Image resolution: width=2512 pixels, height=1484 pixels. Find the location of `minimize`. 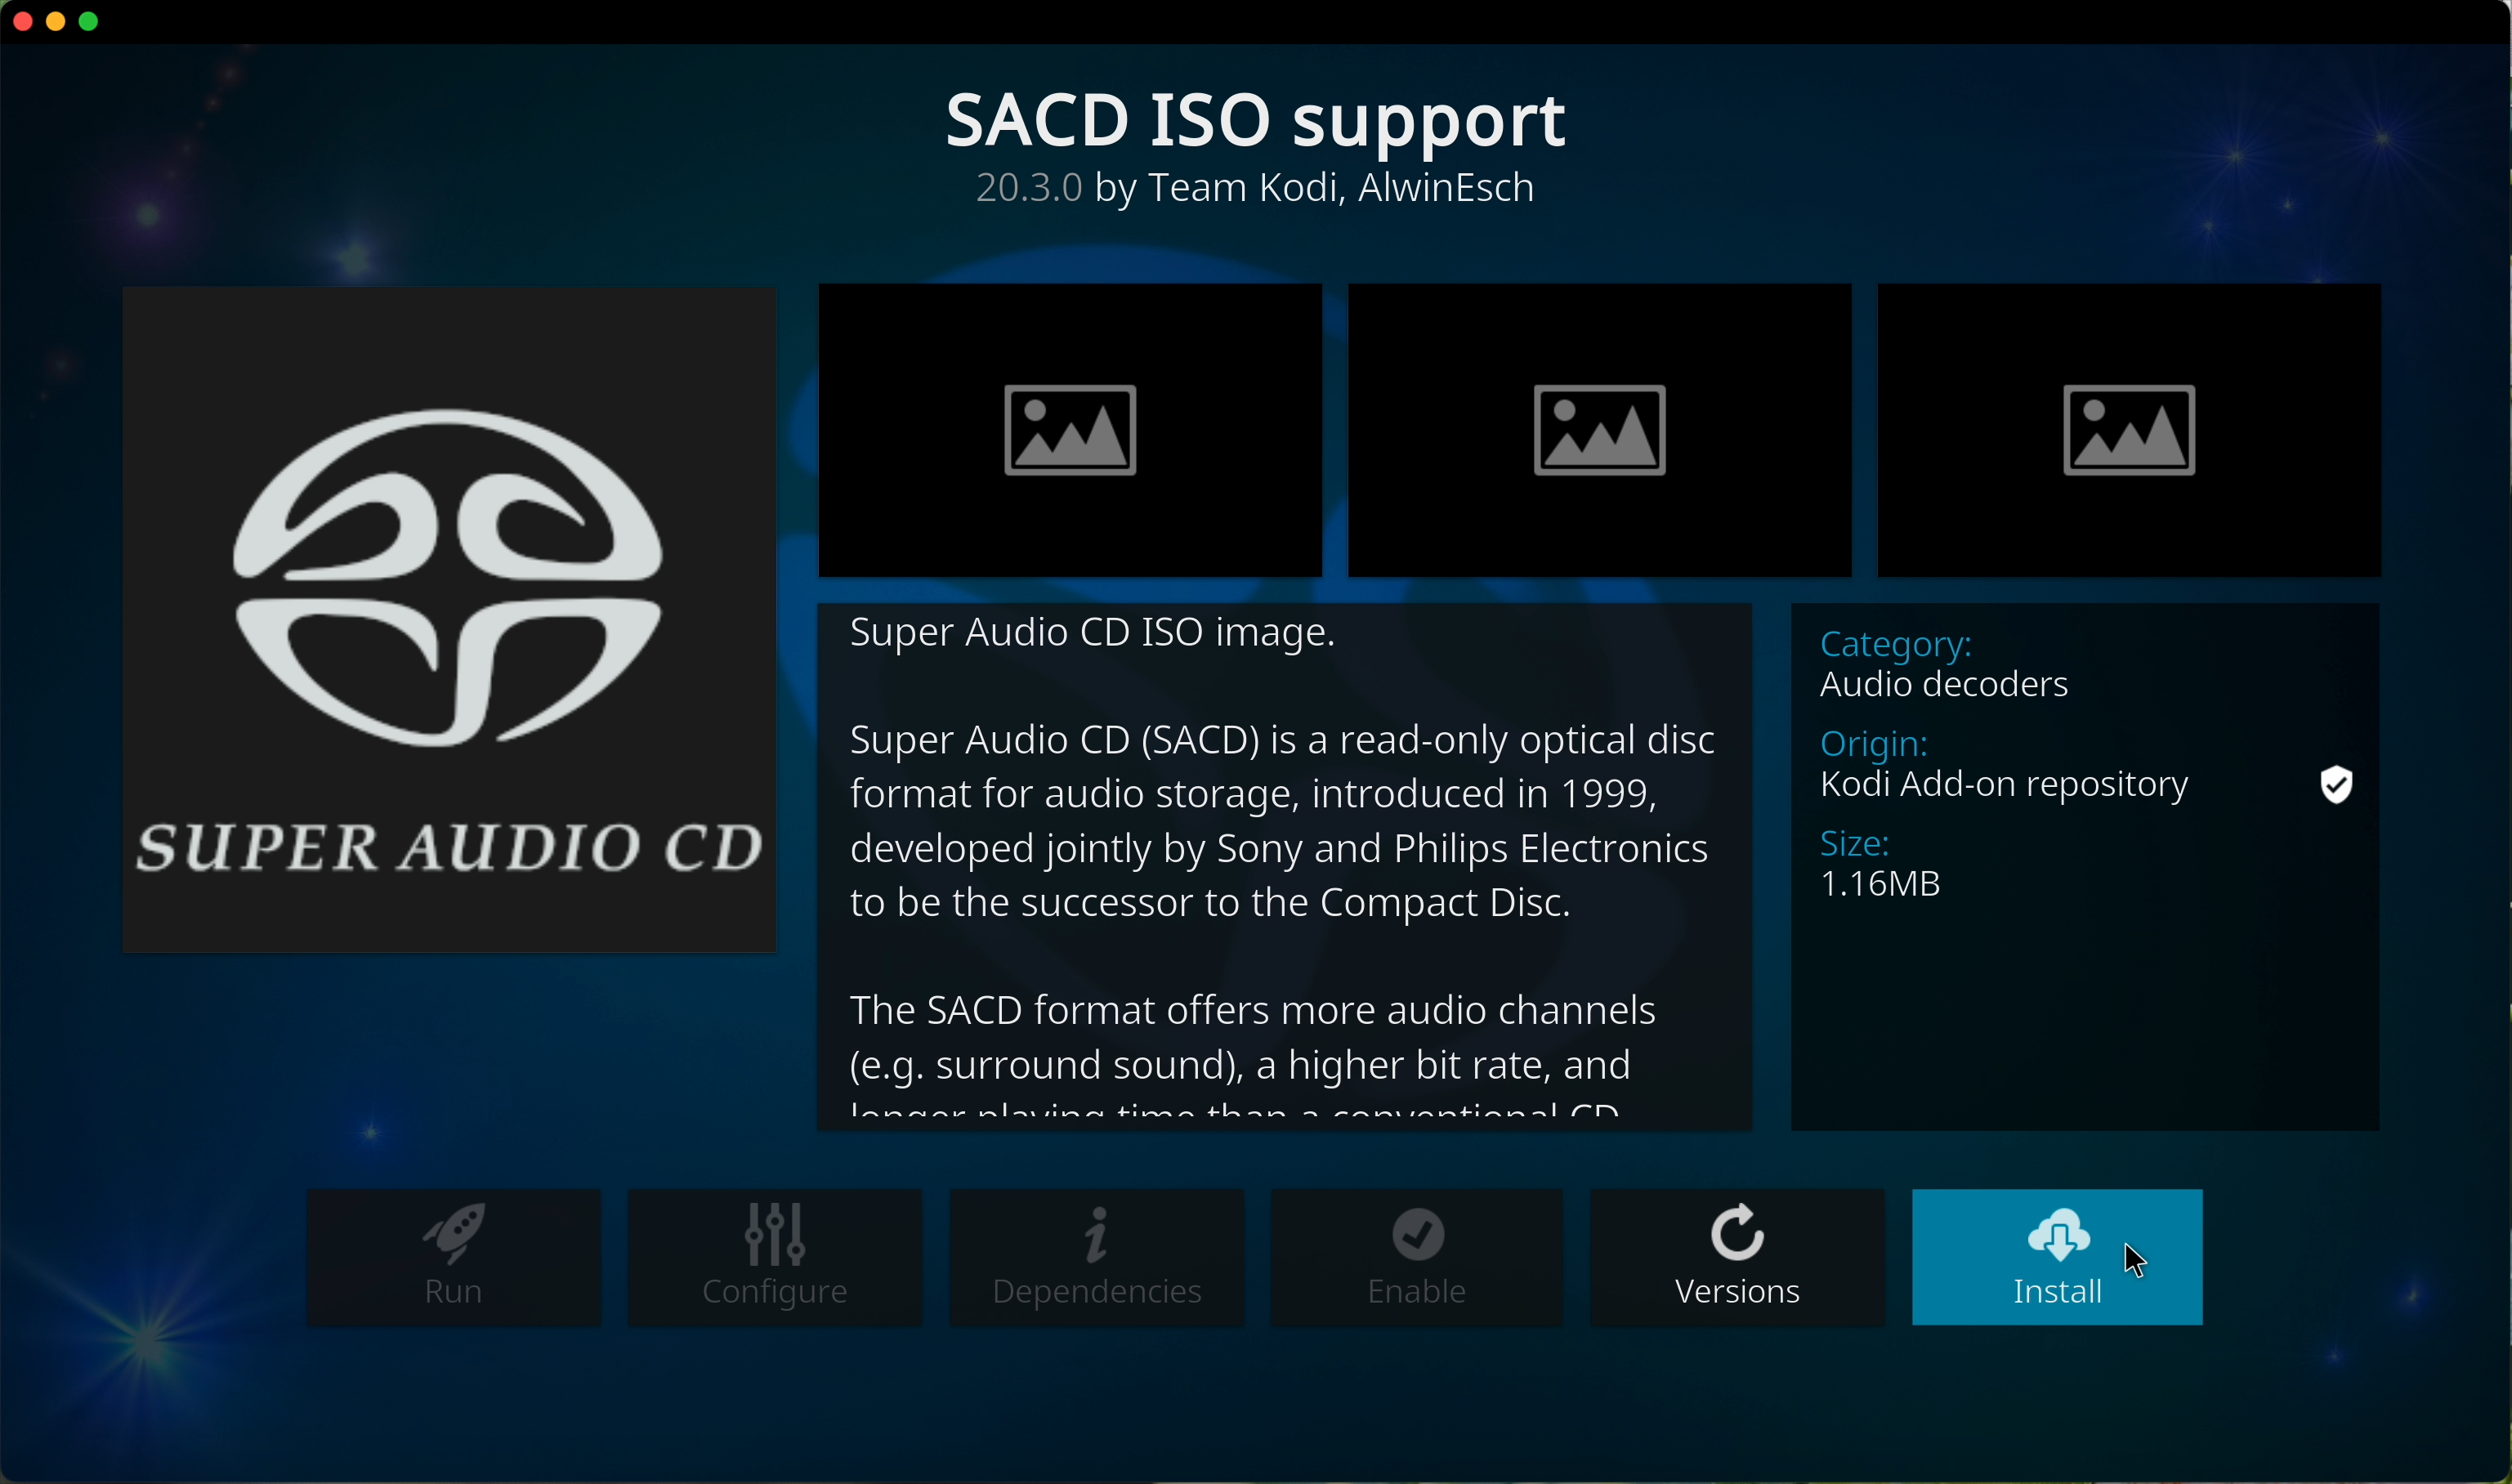

minimize is located at coordinates (58, 21).